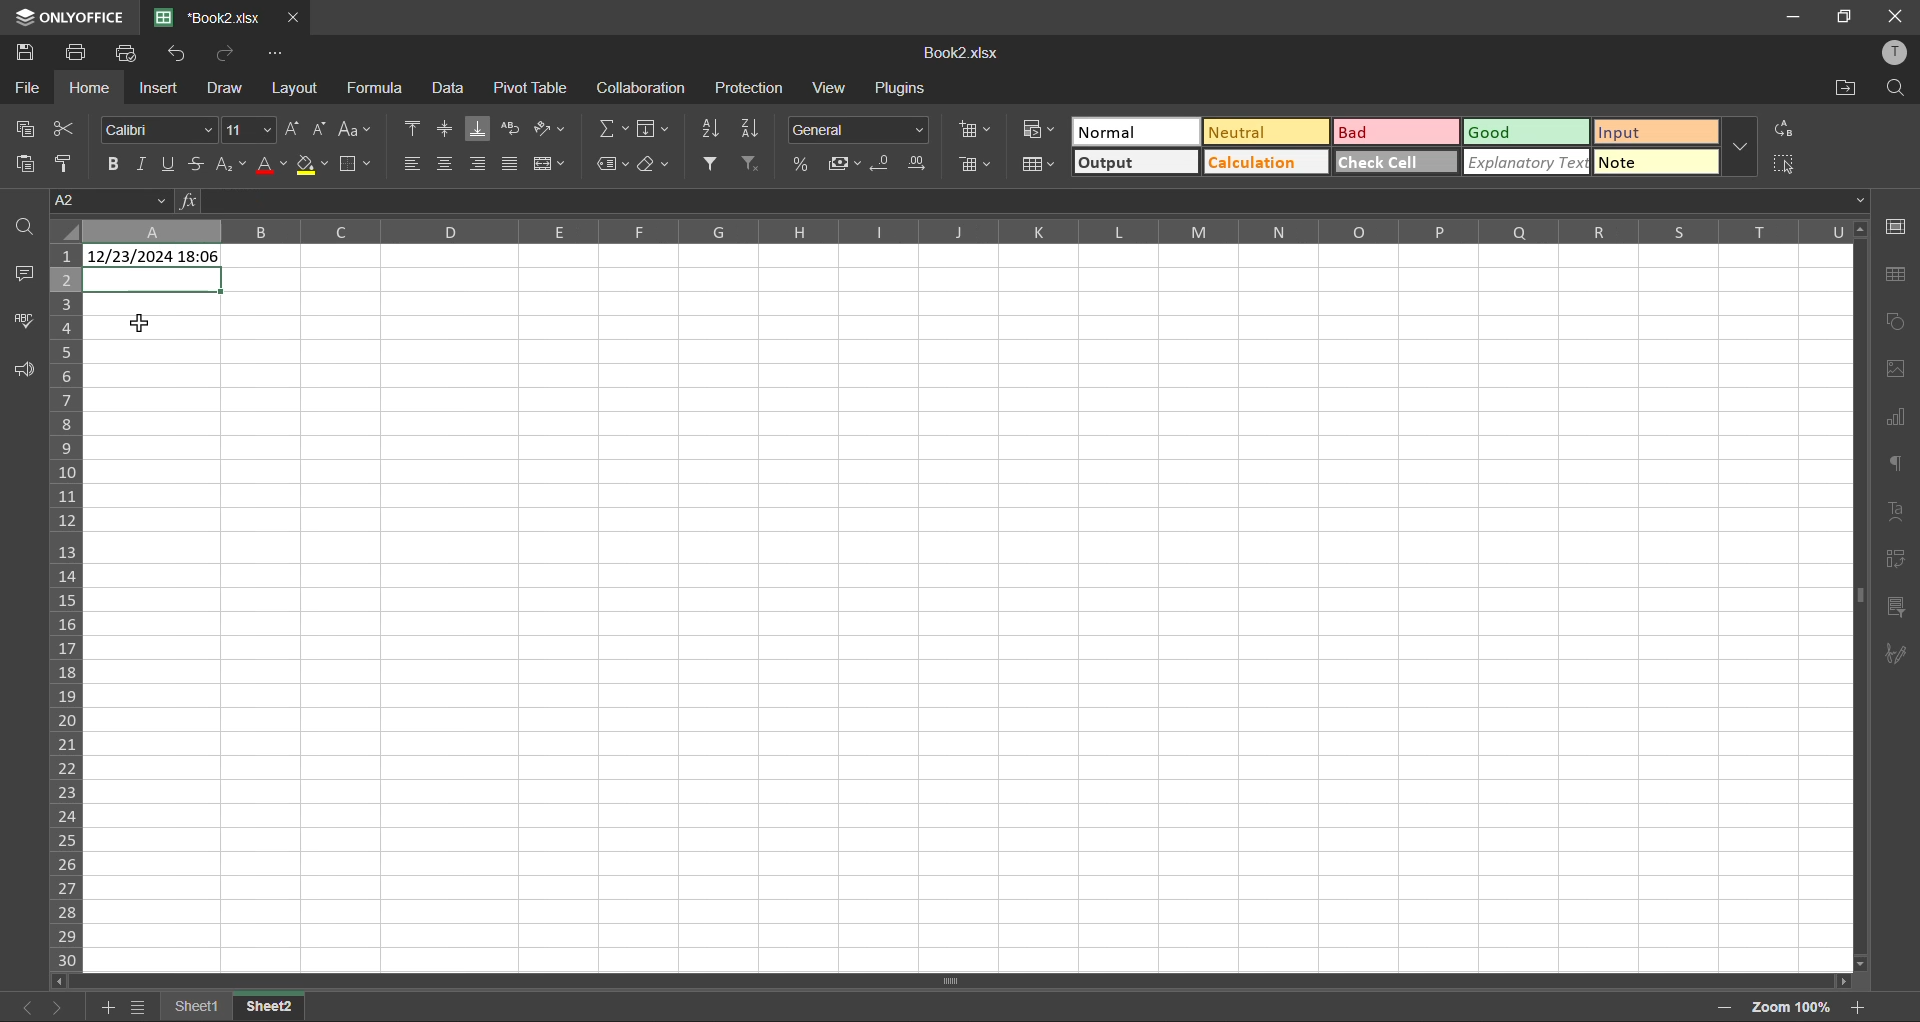 The width and height of the screenshot is (1920, 1022). I want to click on spellcheck, so click(26, 319).